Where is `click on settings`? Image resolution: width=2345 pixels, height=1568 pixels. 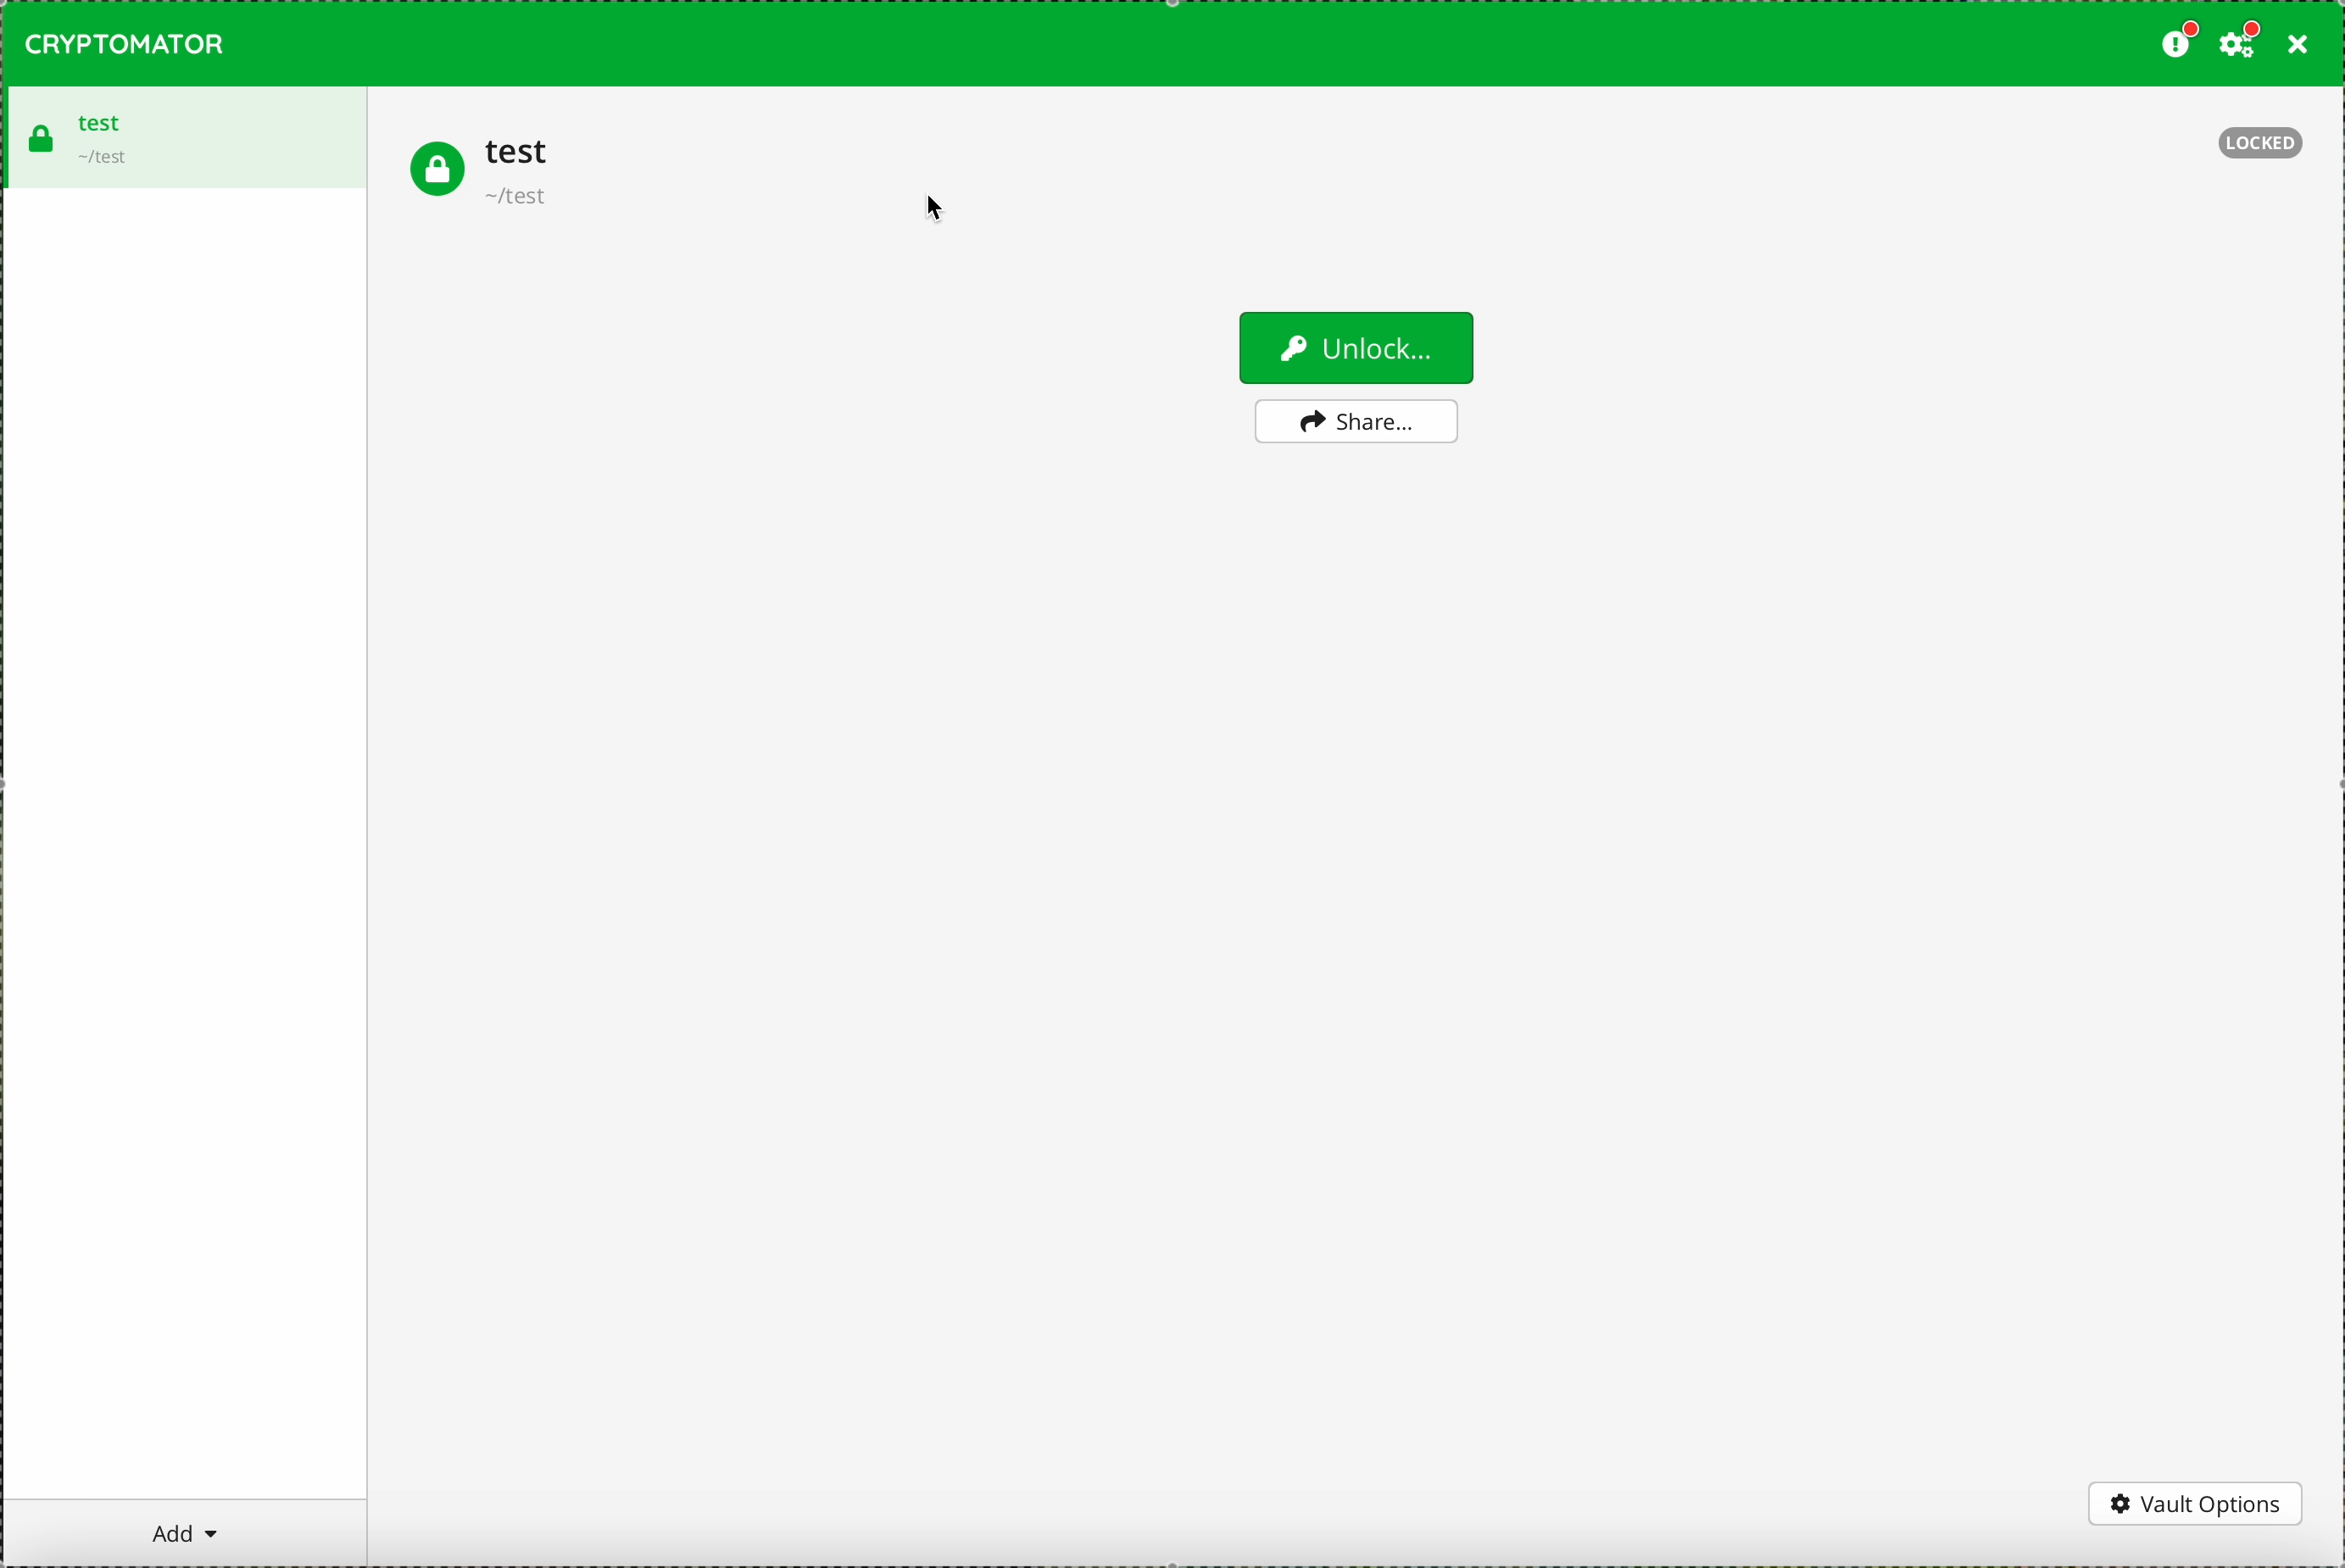
click on settings is located at coordinates (2242, 45).